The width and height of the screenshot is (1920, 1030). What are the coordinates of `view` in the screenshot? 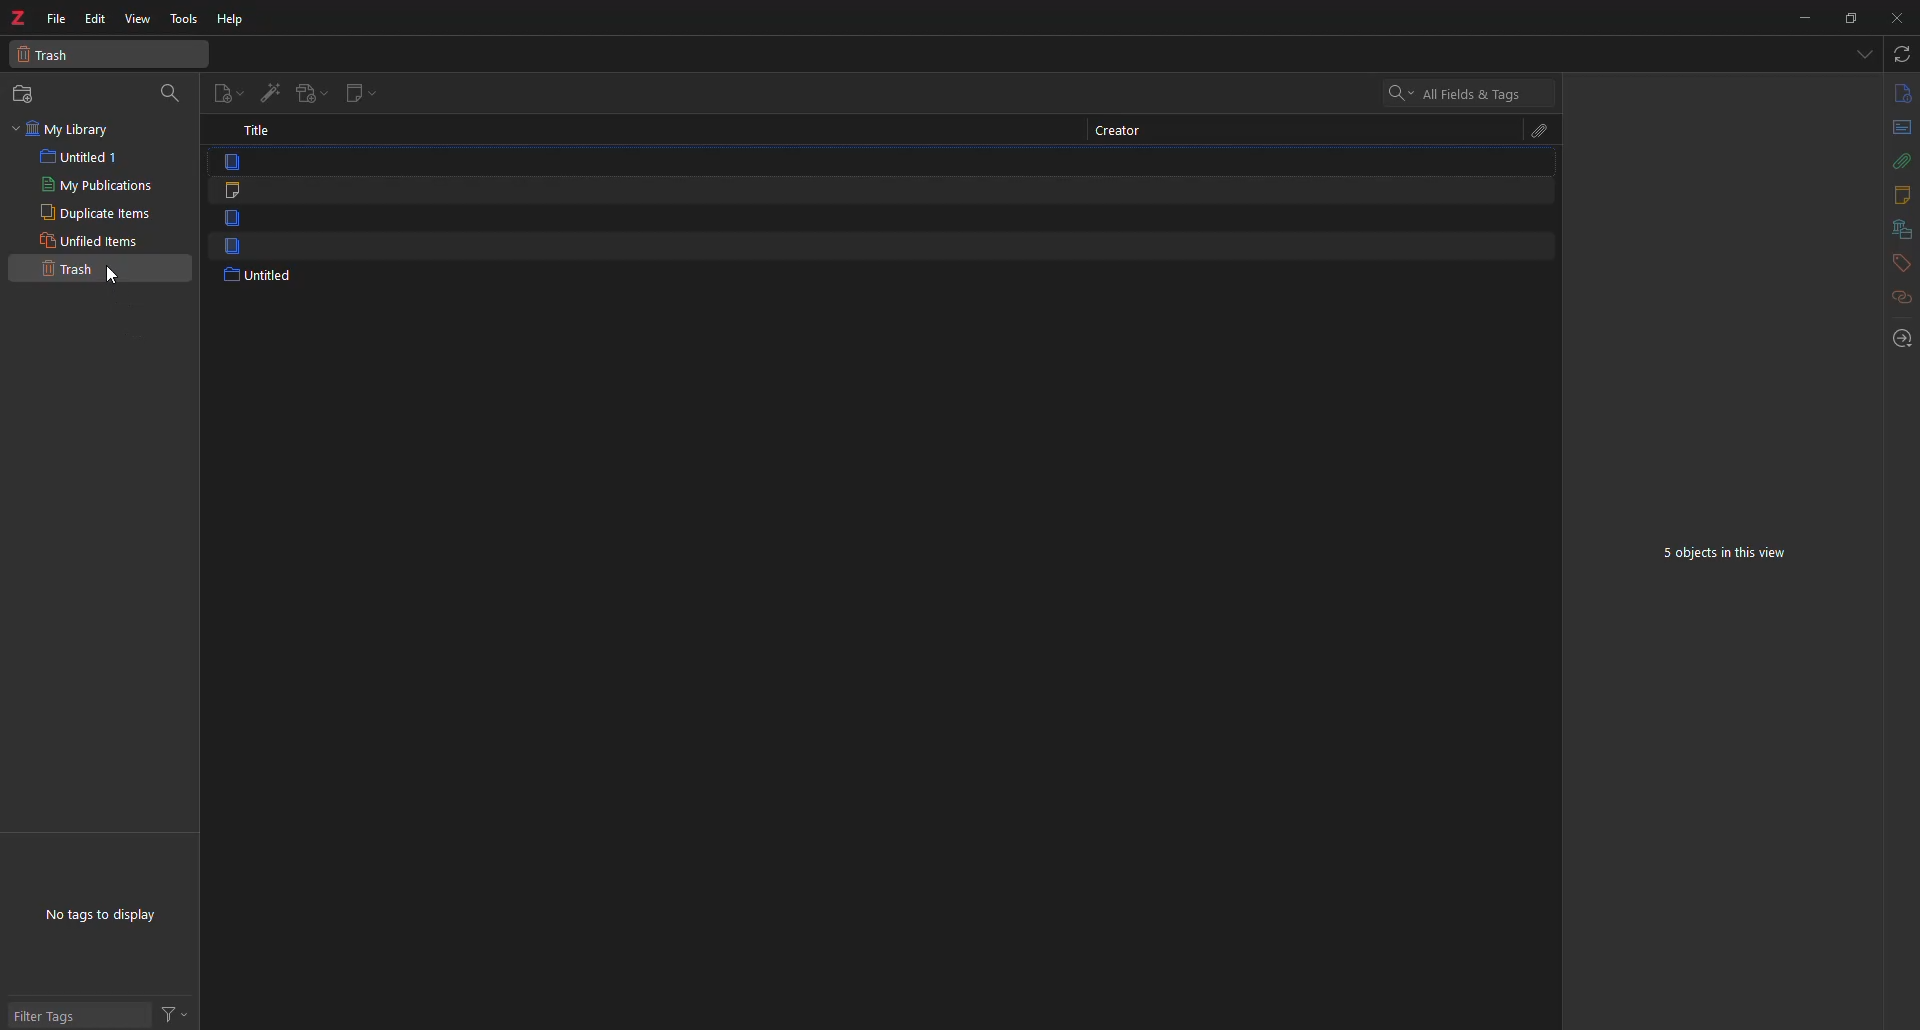 It's located at (138, 20).